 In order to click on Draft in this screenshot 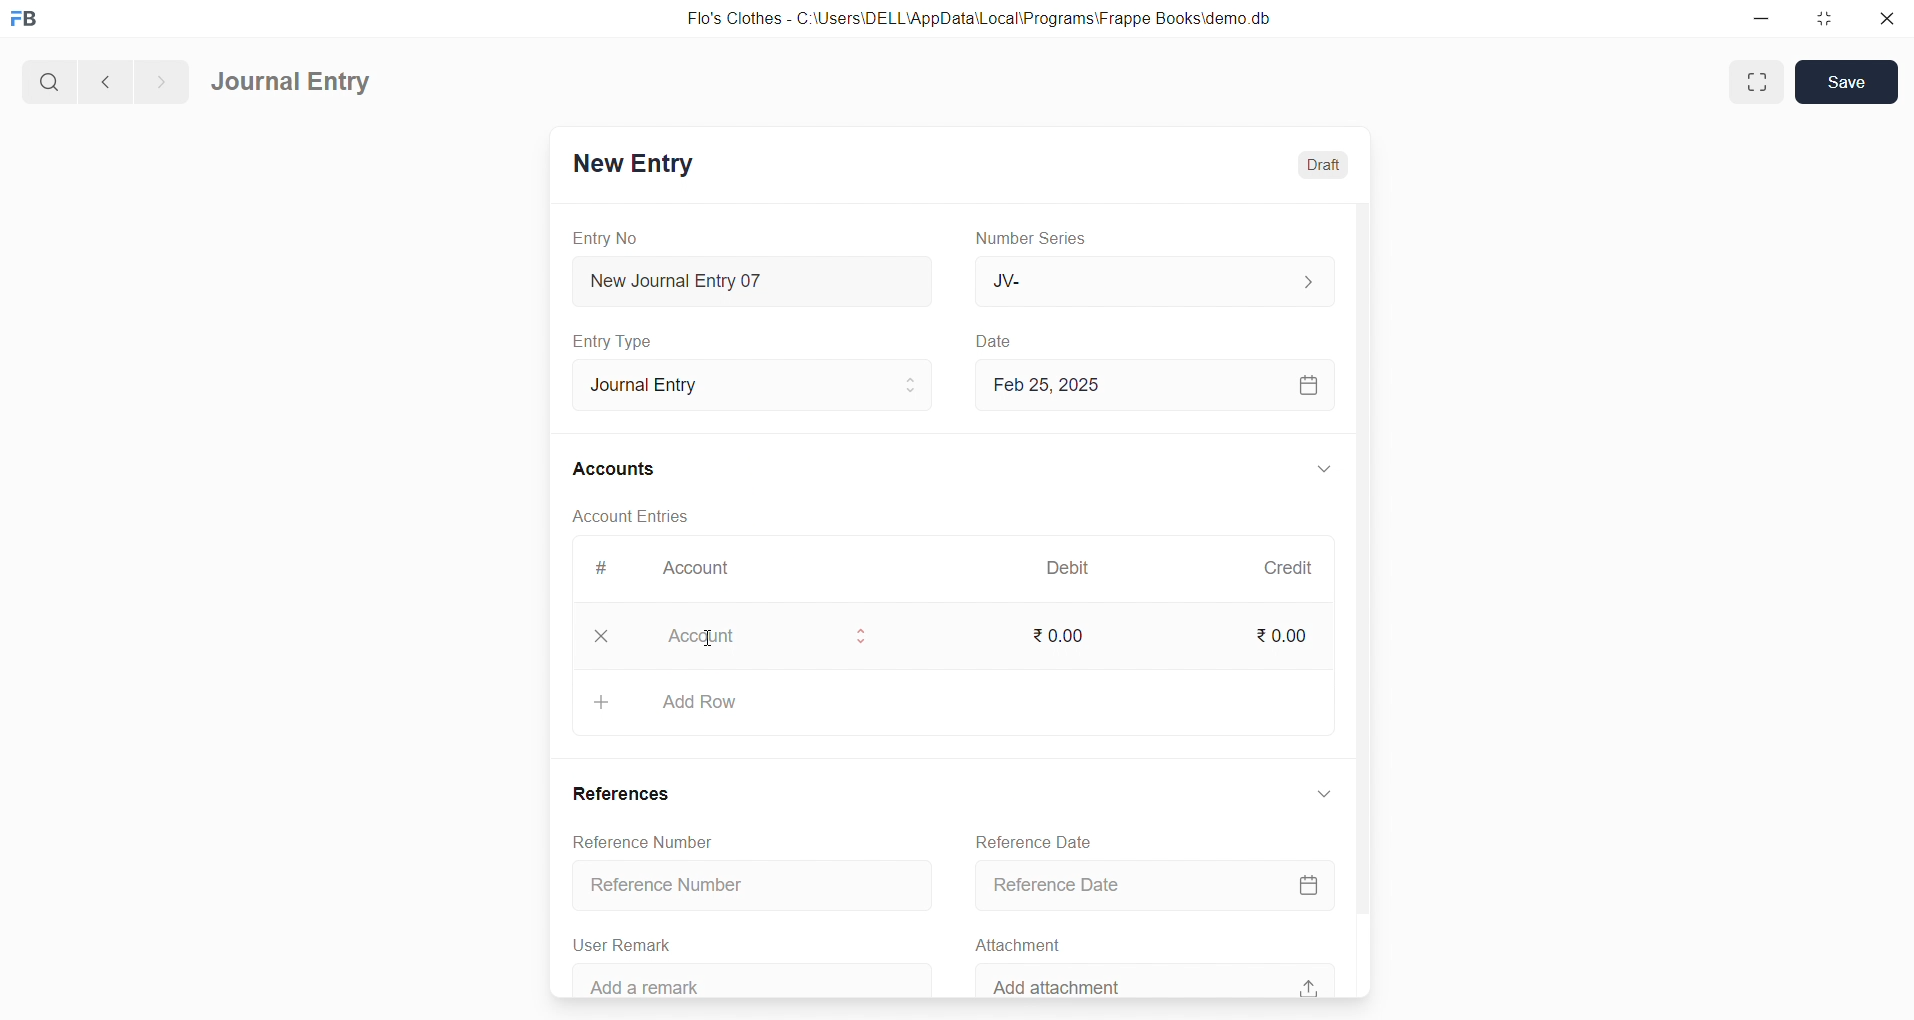, I will do `click(1324, 162)`.